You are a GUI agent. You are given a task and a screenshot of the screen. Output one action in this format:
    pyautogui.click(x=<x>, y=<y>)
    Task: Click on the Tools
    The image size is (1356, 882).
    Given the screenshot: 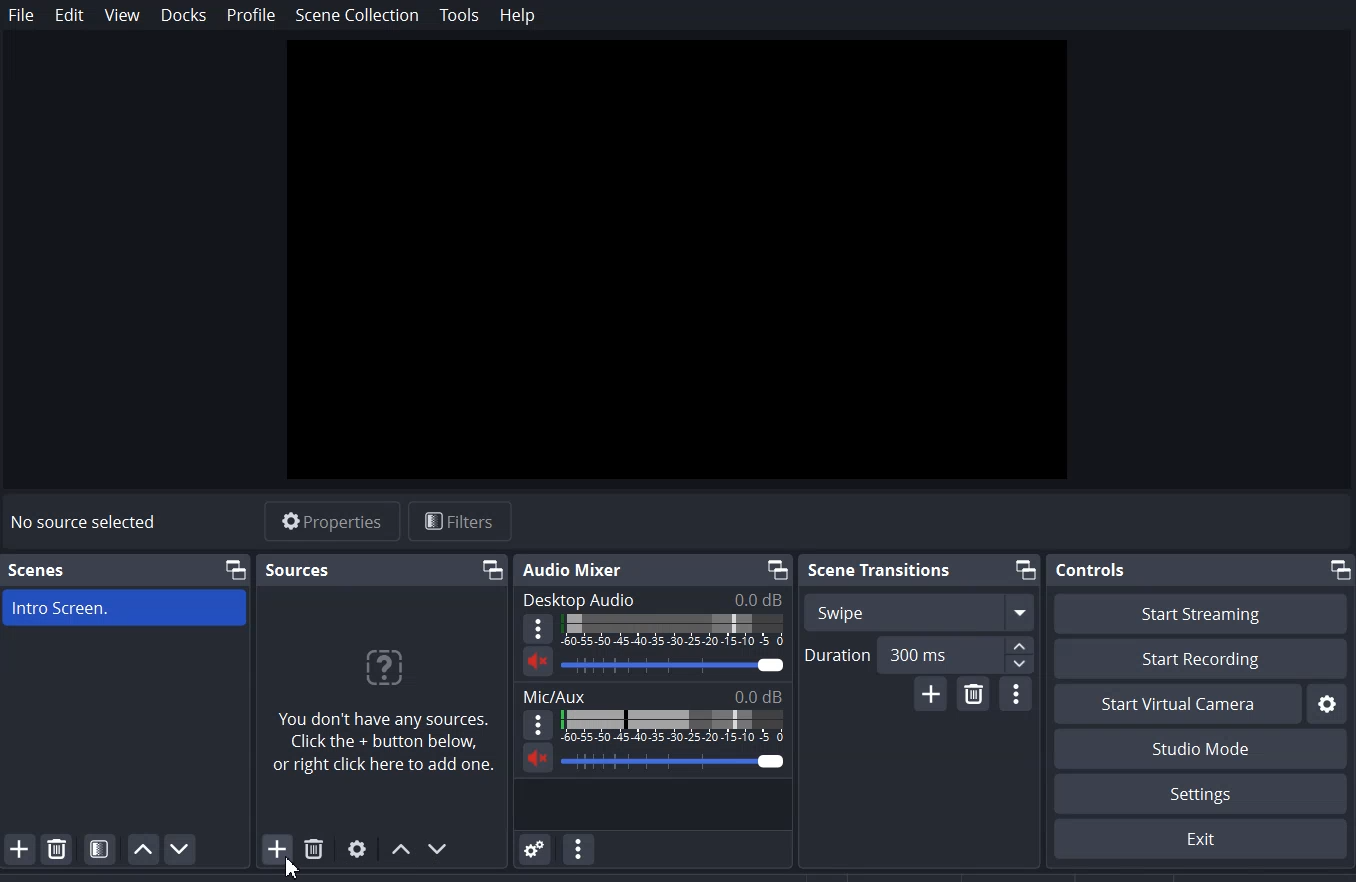 What is the action you would take?
    pyautogui.click(x=459, y=16)
    